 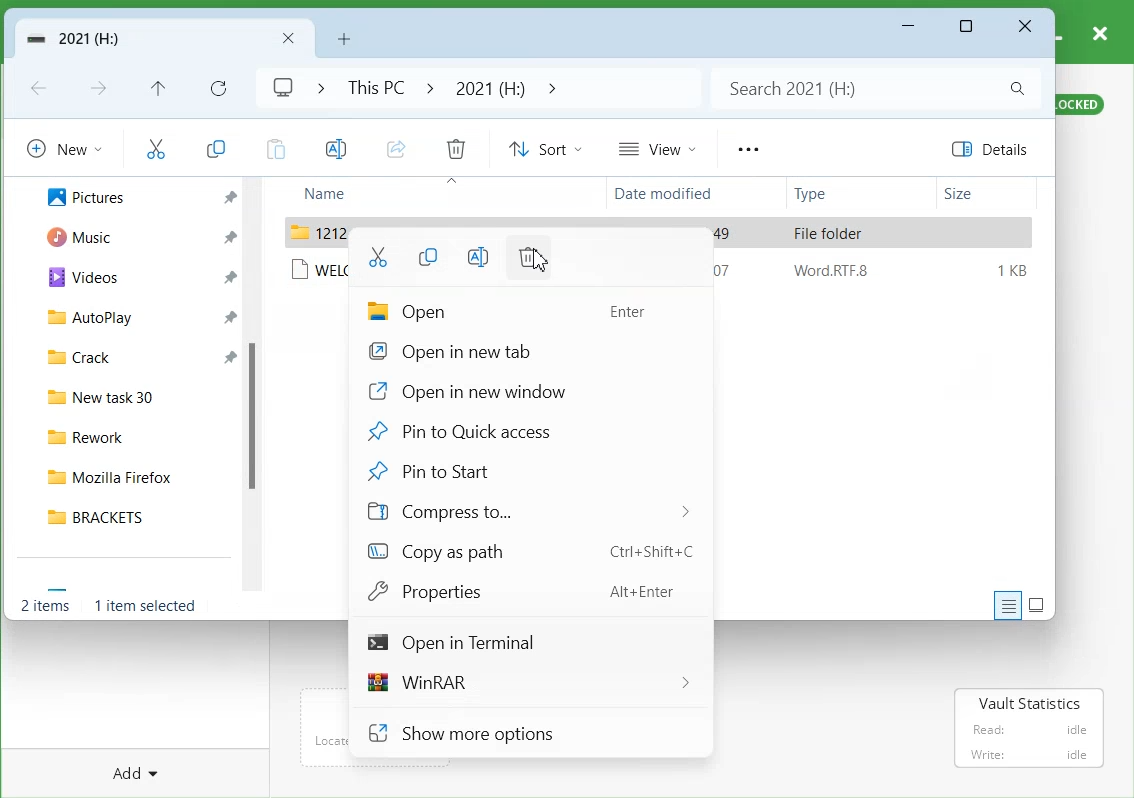 What do you see at coordinates (362, 194) in the screenshot?
I see `Name` at bounding box center [362, 194].